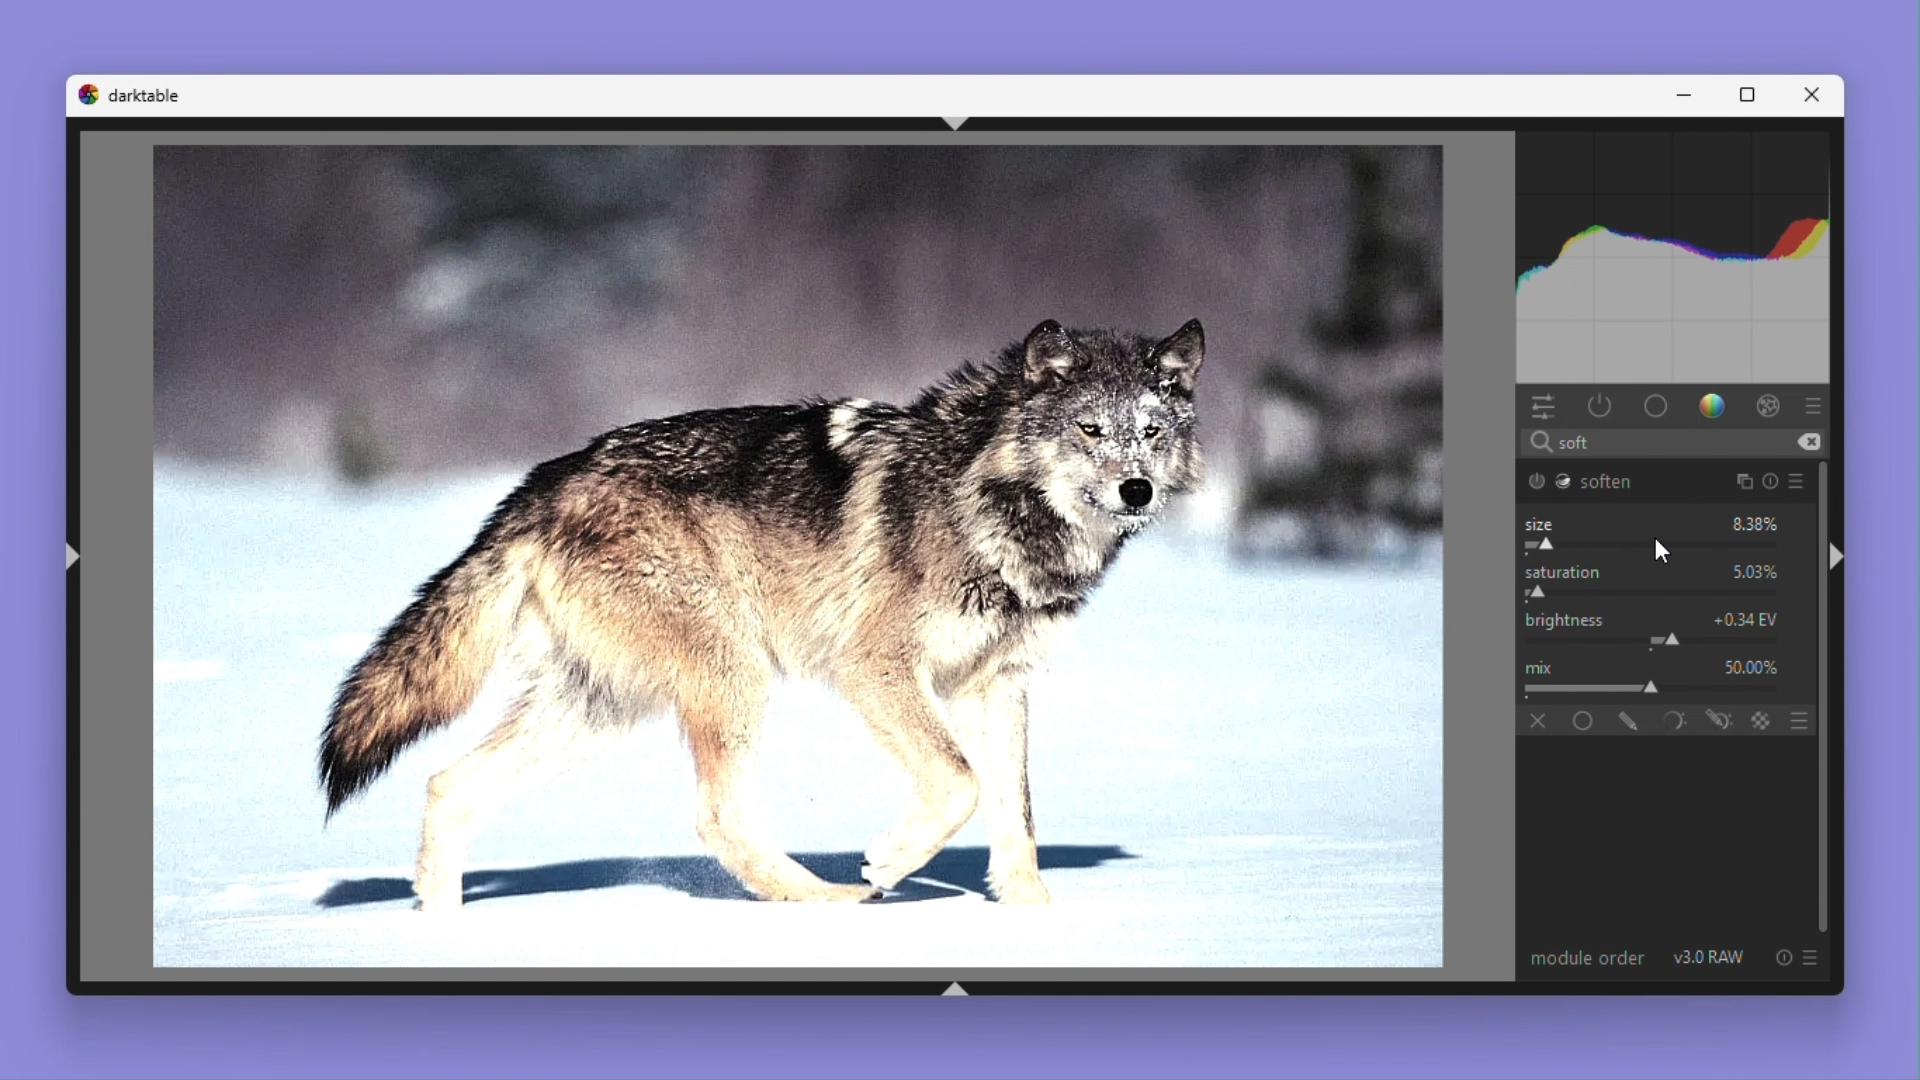 The image size is (1920, 1080). I want to click on clear, so click(1809, 442).